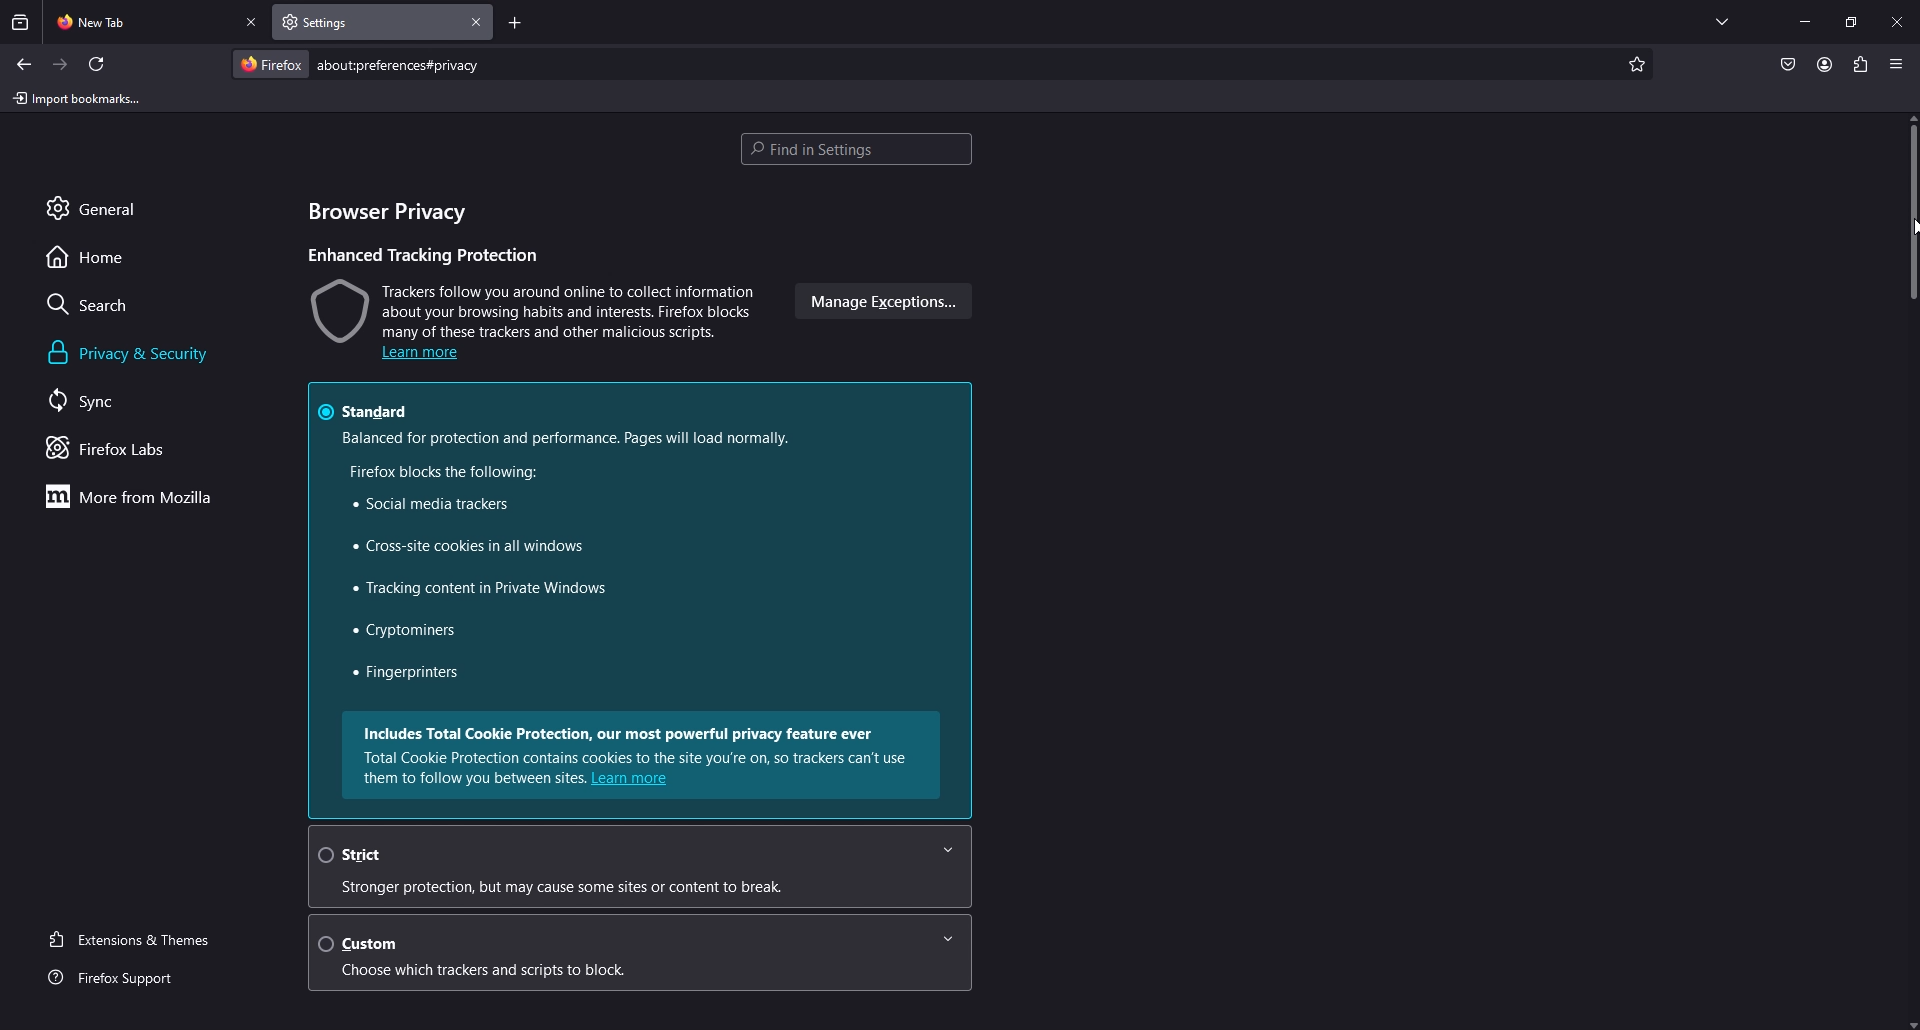  What do you see at coordinates (476, 590) in the screenshot?
I see `« Tracking content in Private Windows` at bounding box center [476, 590].